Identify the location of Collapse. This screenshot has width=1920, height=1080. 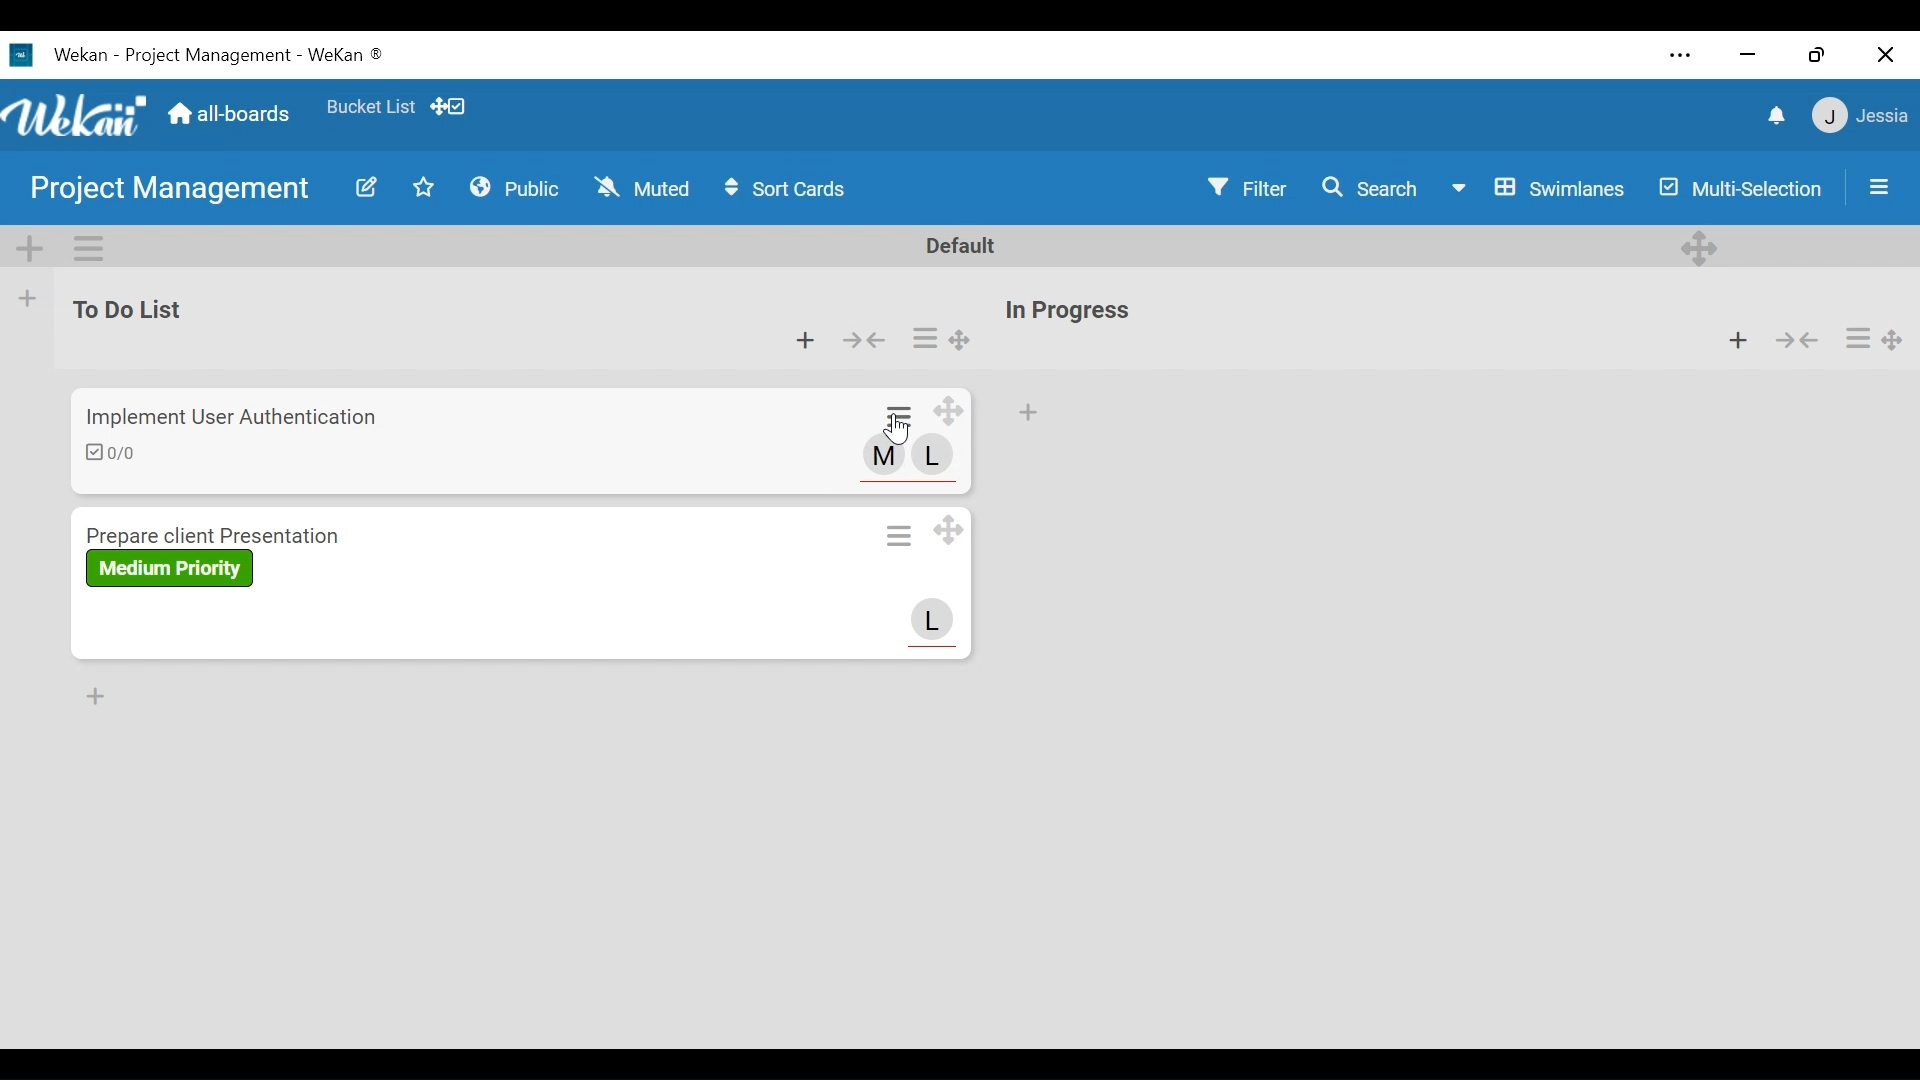
(1795, 339).